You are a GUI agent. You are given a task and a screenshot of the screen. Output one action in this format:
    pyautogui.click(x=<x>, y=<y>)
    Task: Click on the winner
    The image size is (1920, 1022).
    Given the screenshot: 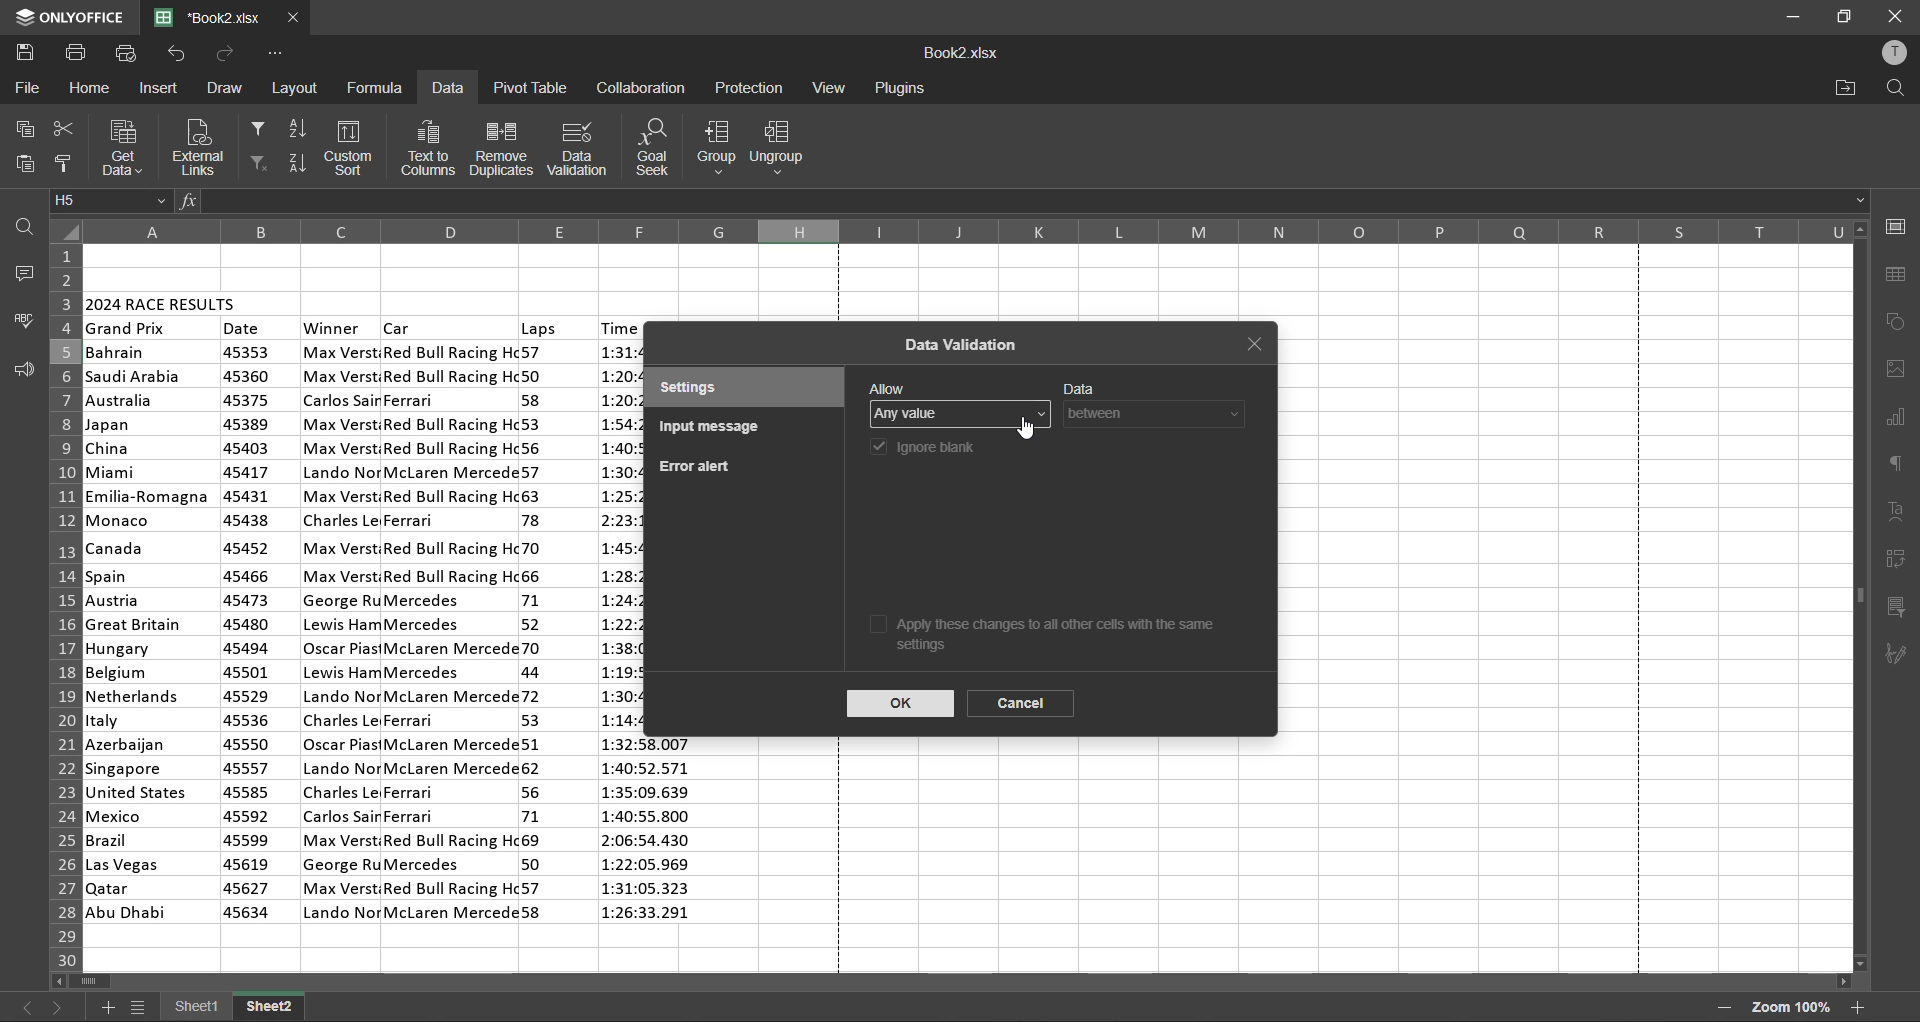 What is the action you would take?
    pyautogui.click(x=333, y=328)
    